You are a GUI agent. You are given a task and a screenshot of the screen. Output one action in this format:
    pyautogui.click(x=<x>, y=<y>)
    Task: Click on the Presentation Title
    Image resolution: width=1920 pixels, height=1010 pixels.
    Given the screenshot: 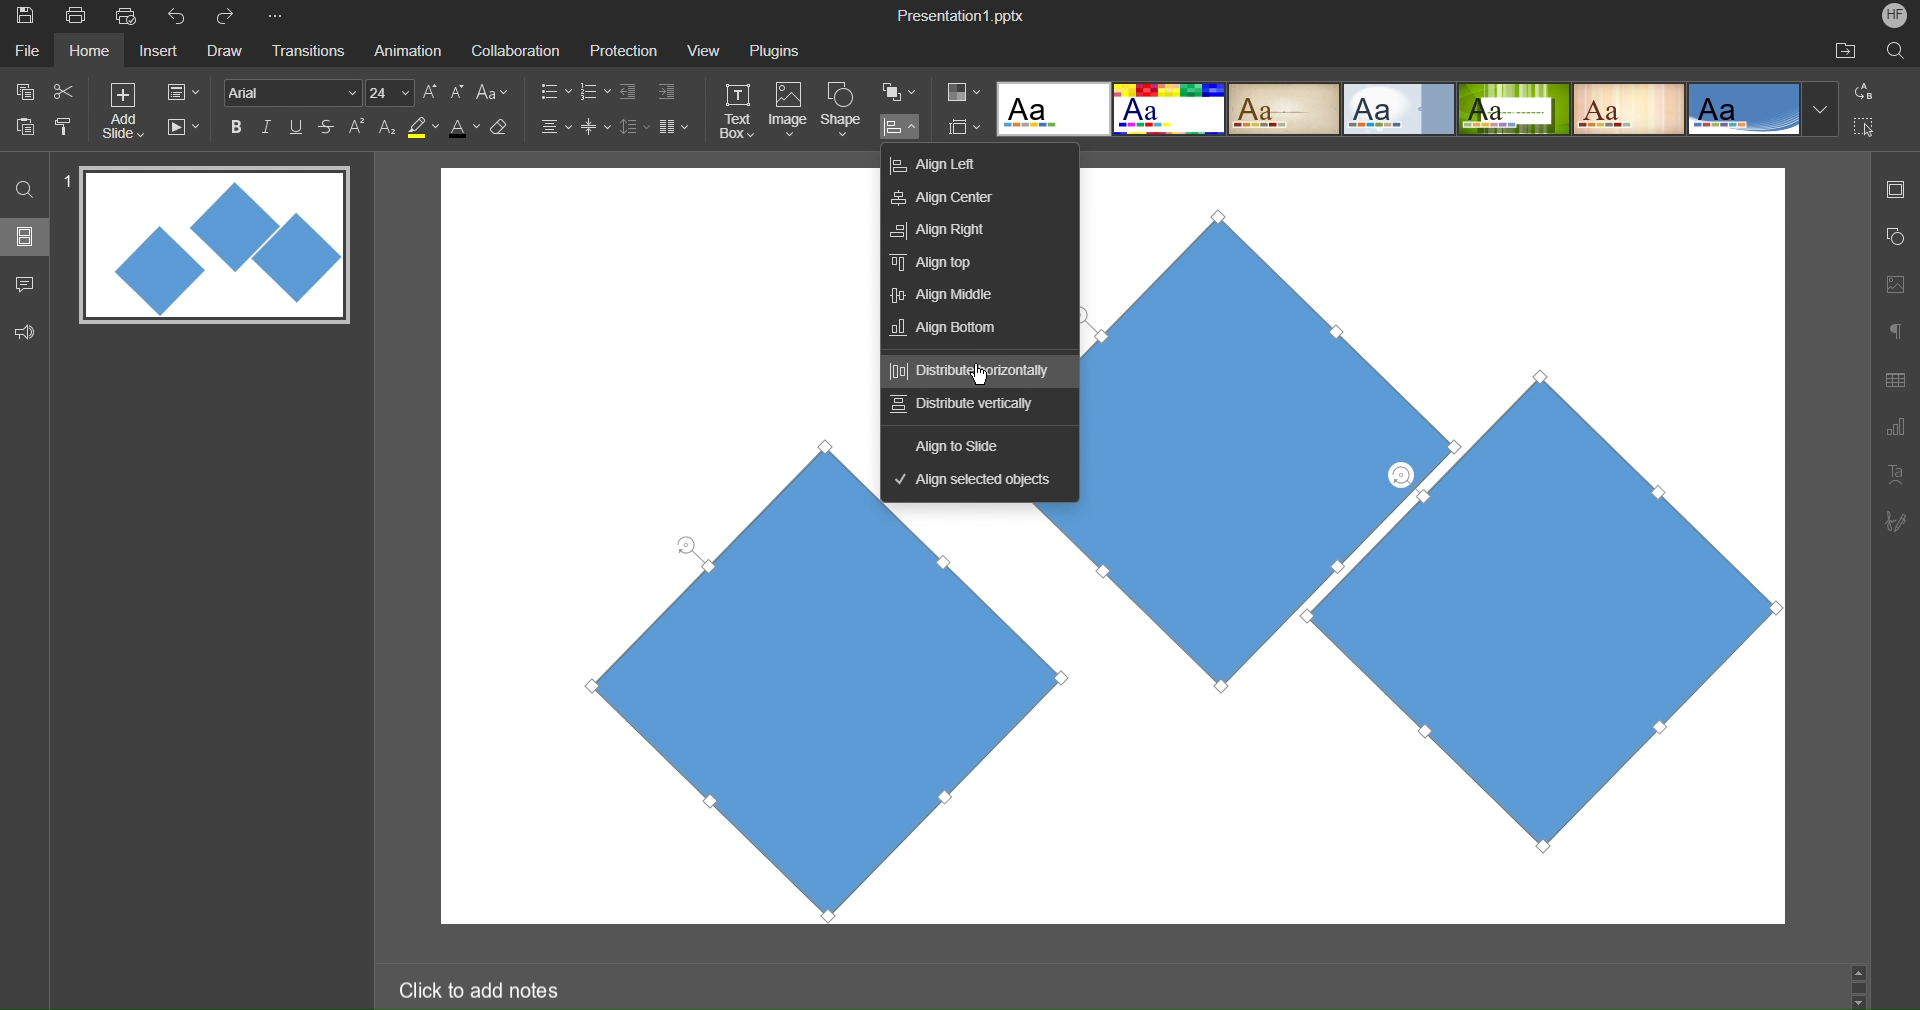 What is the action you would take?
    pyautogui.click(x=964, y=14)
    